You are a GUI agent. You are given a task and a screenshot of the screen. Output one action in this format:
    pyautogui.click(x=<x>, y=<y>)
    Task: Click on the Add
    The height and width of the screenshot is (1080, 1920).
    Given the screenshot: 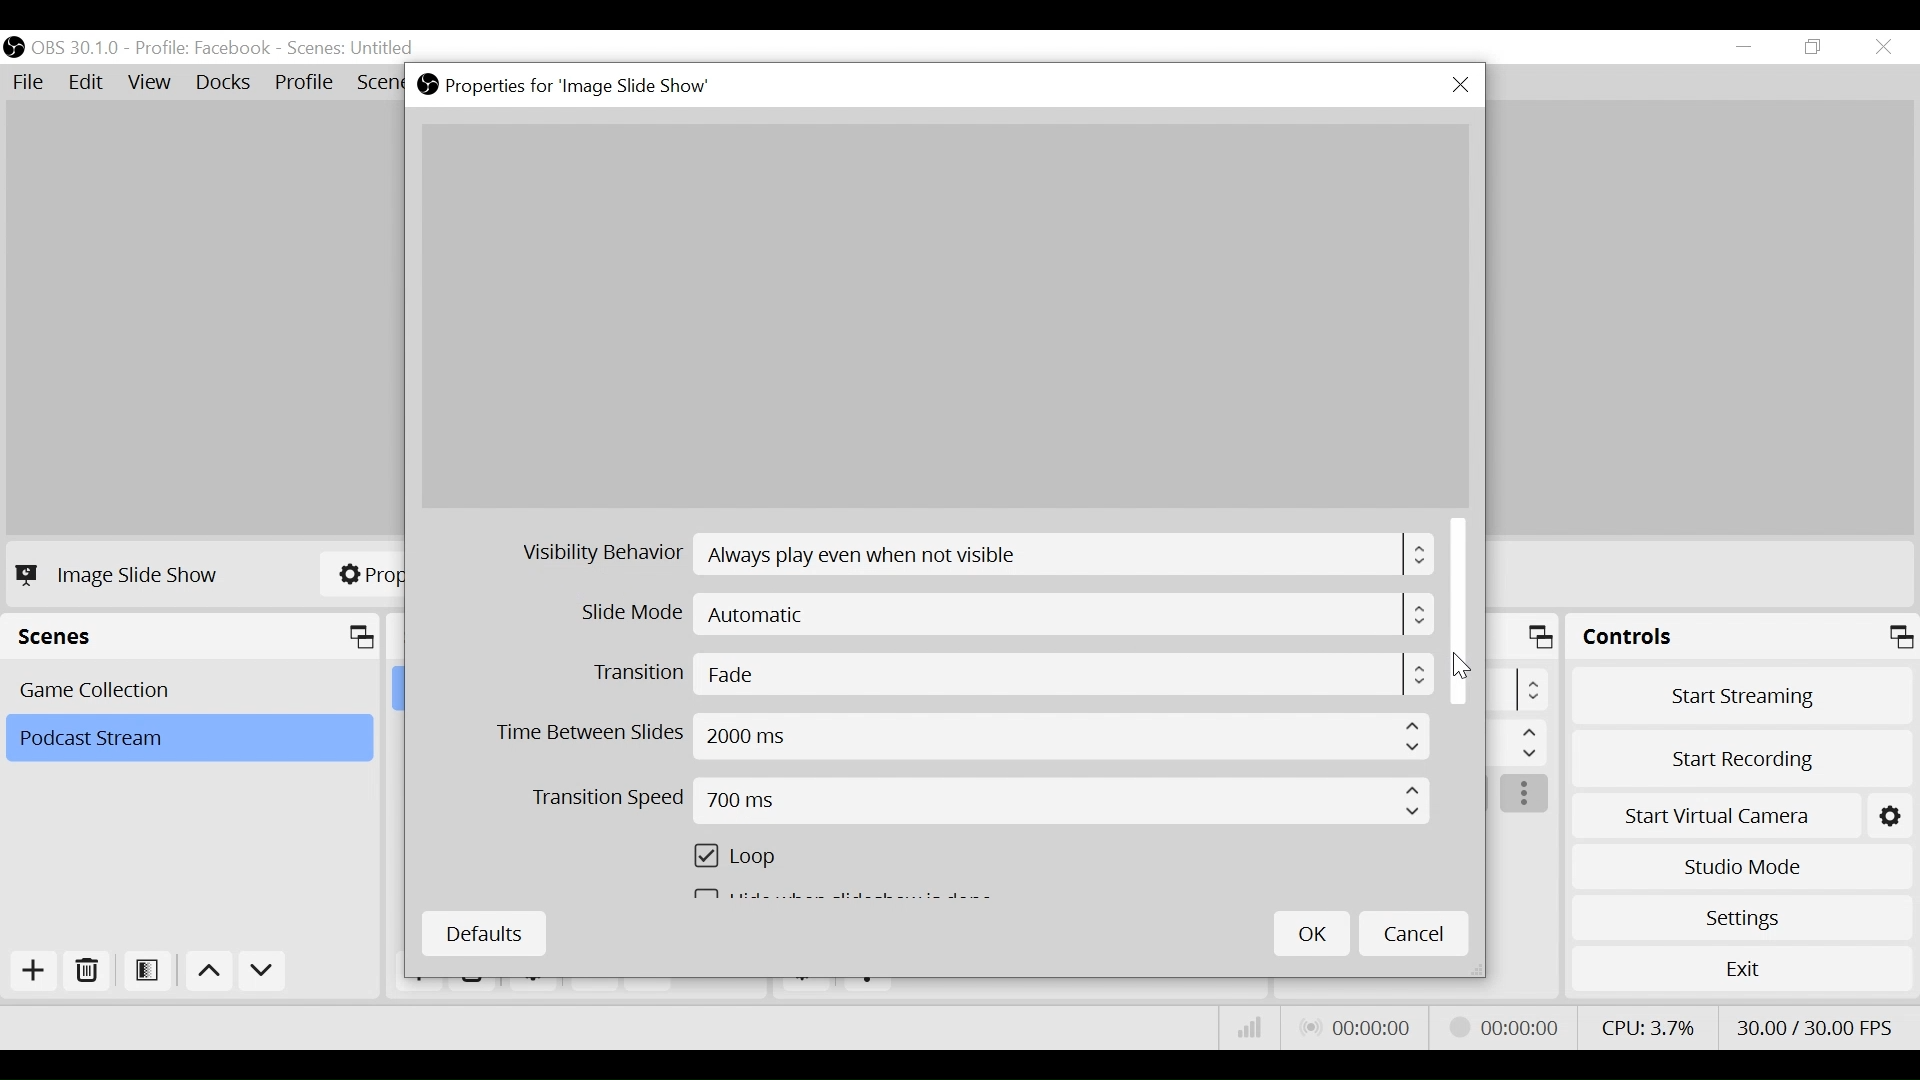 What is the action you would take?
    pyautogui.click(x=31, y=971)
    